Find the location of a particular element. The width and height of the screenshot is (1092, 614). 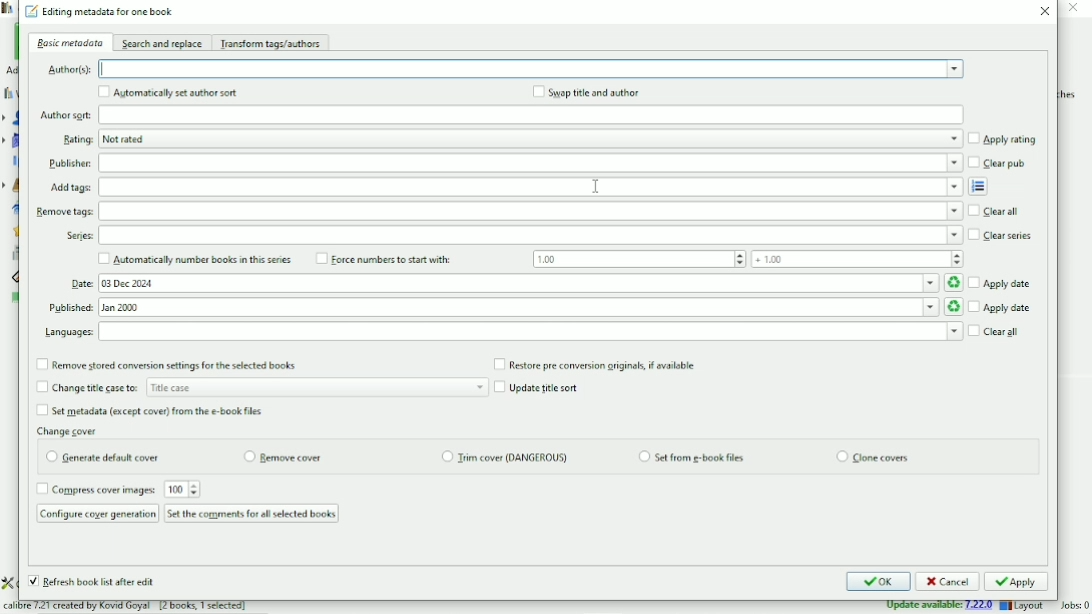

remove tags is located at coordinates (65, 212).